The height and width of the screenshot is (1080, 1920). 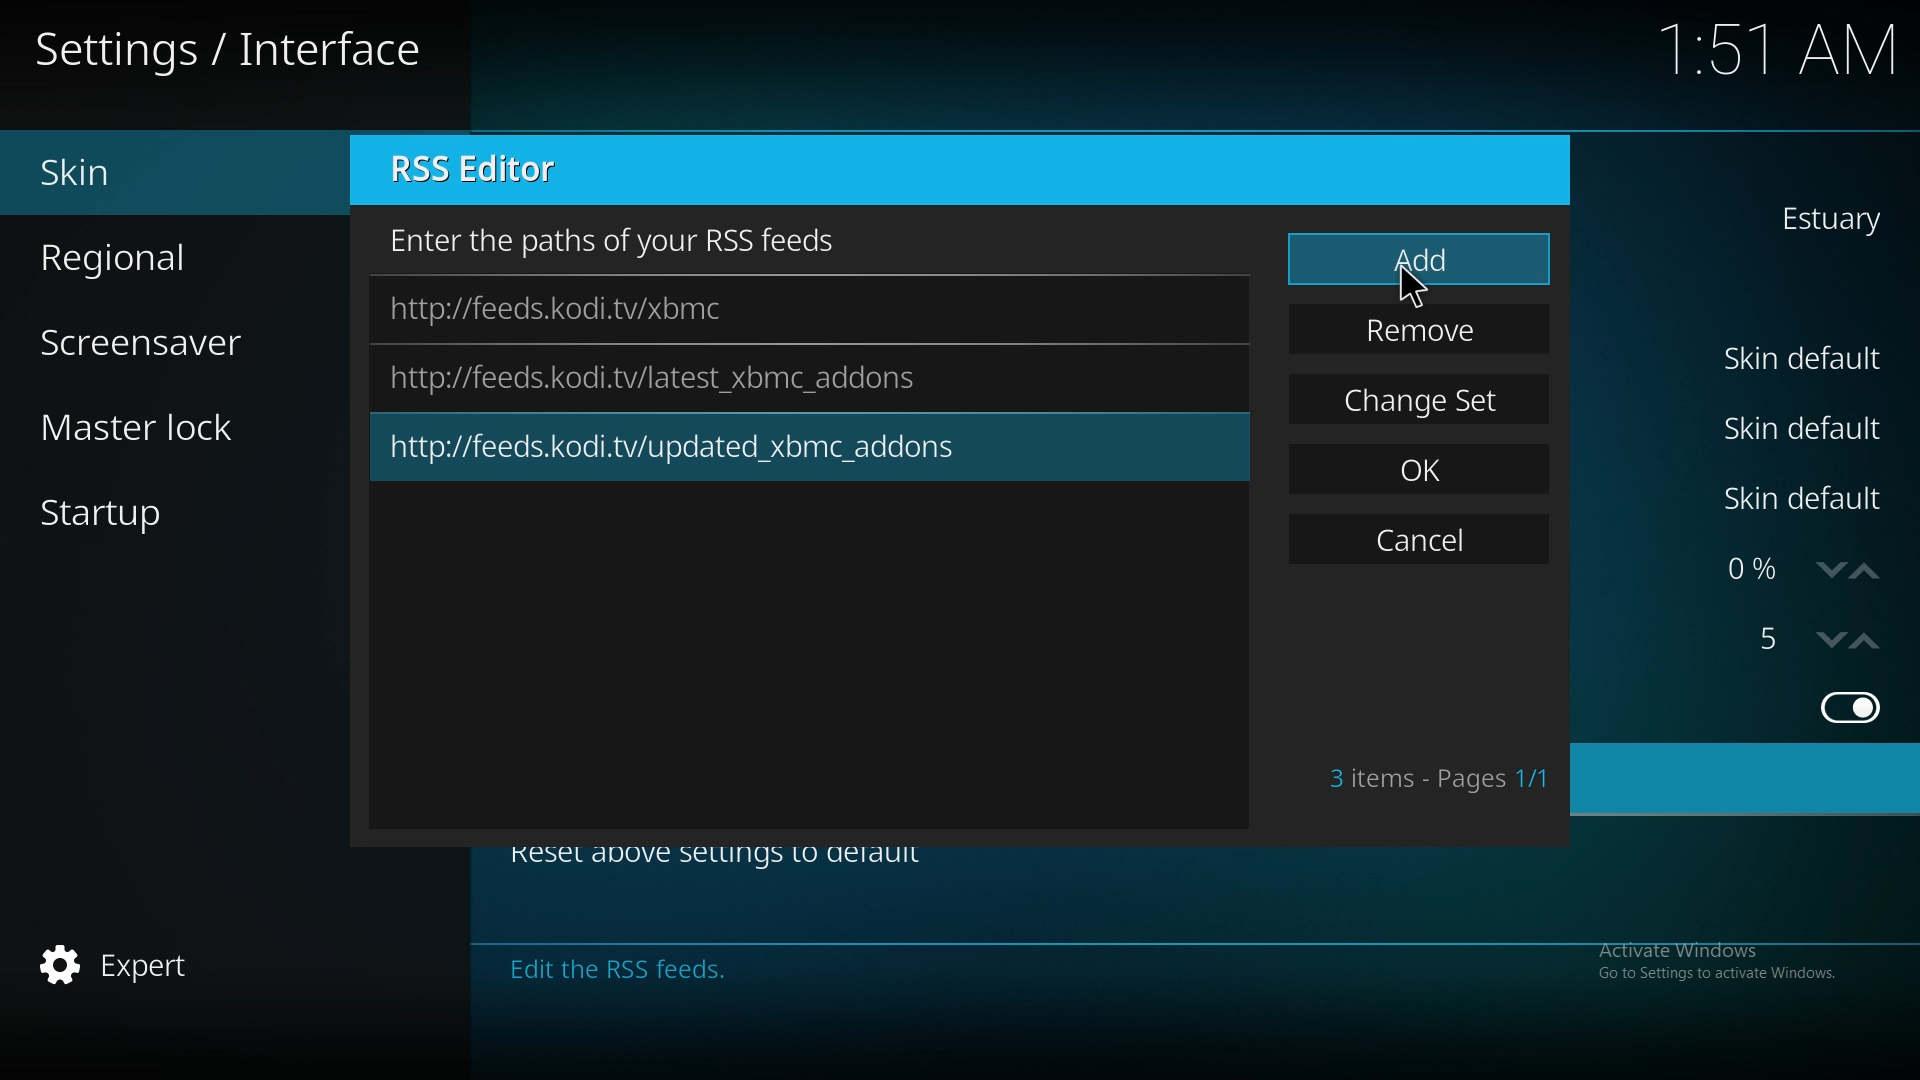 I want to click on skin default, so click(x=1808, y=358).